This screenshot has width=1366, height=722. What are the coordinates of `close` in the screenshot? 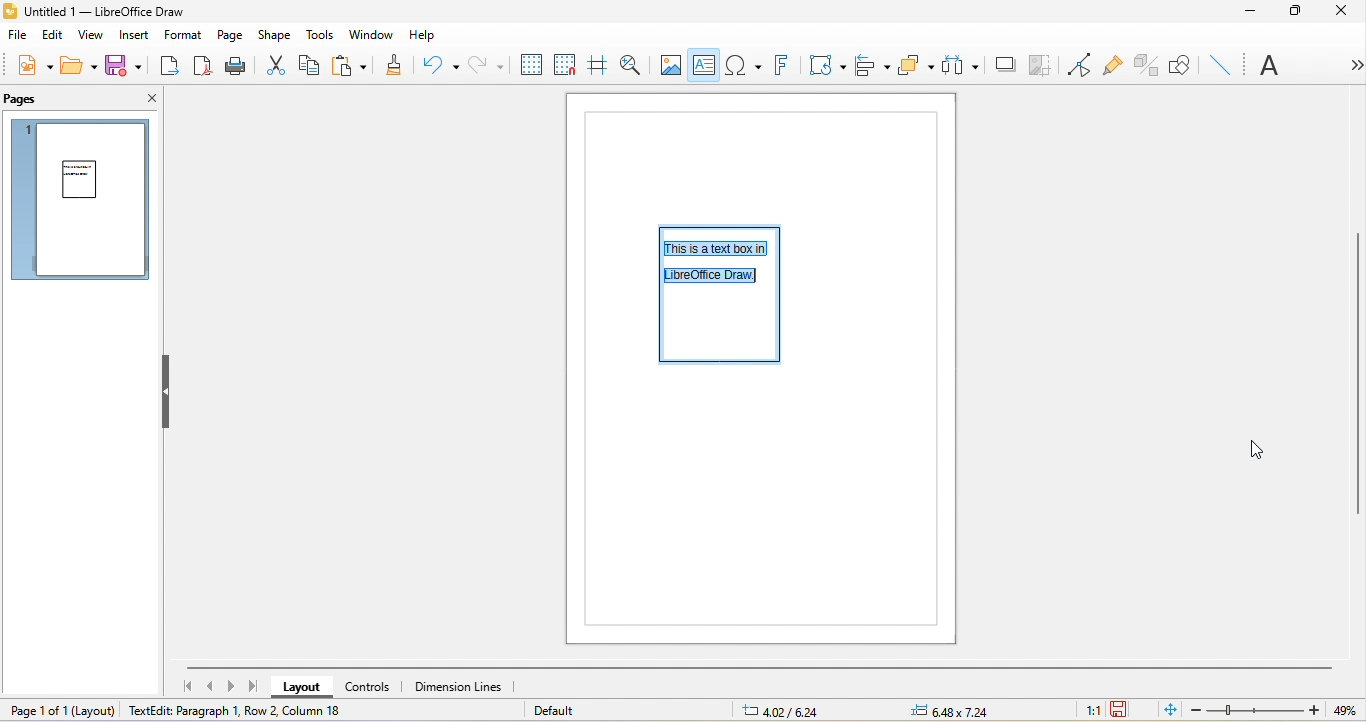 It's located at (142, 97).